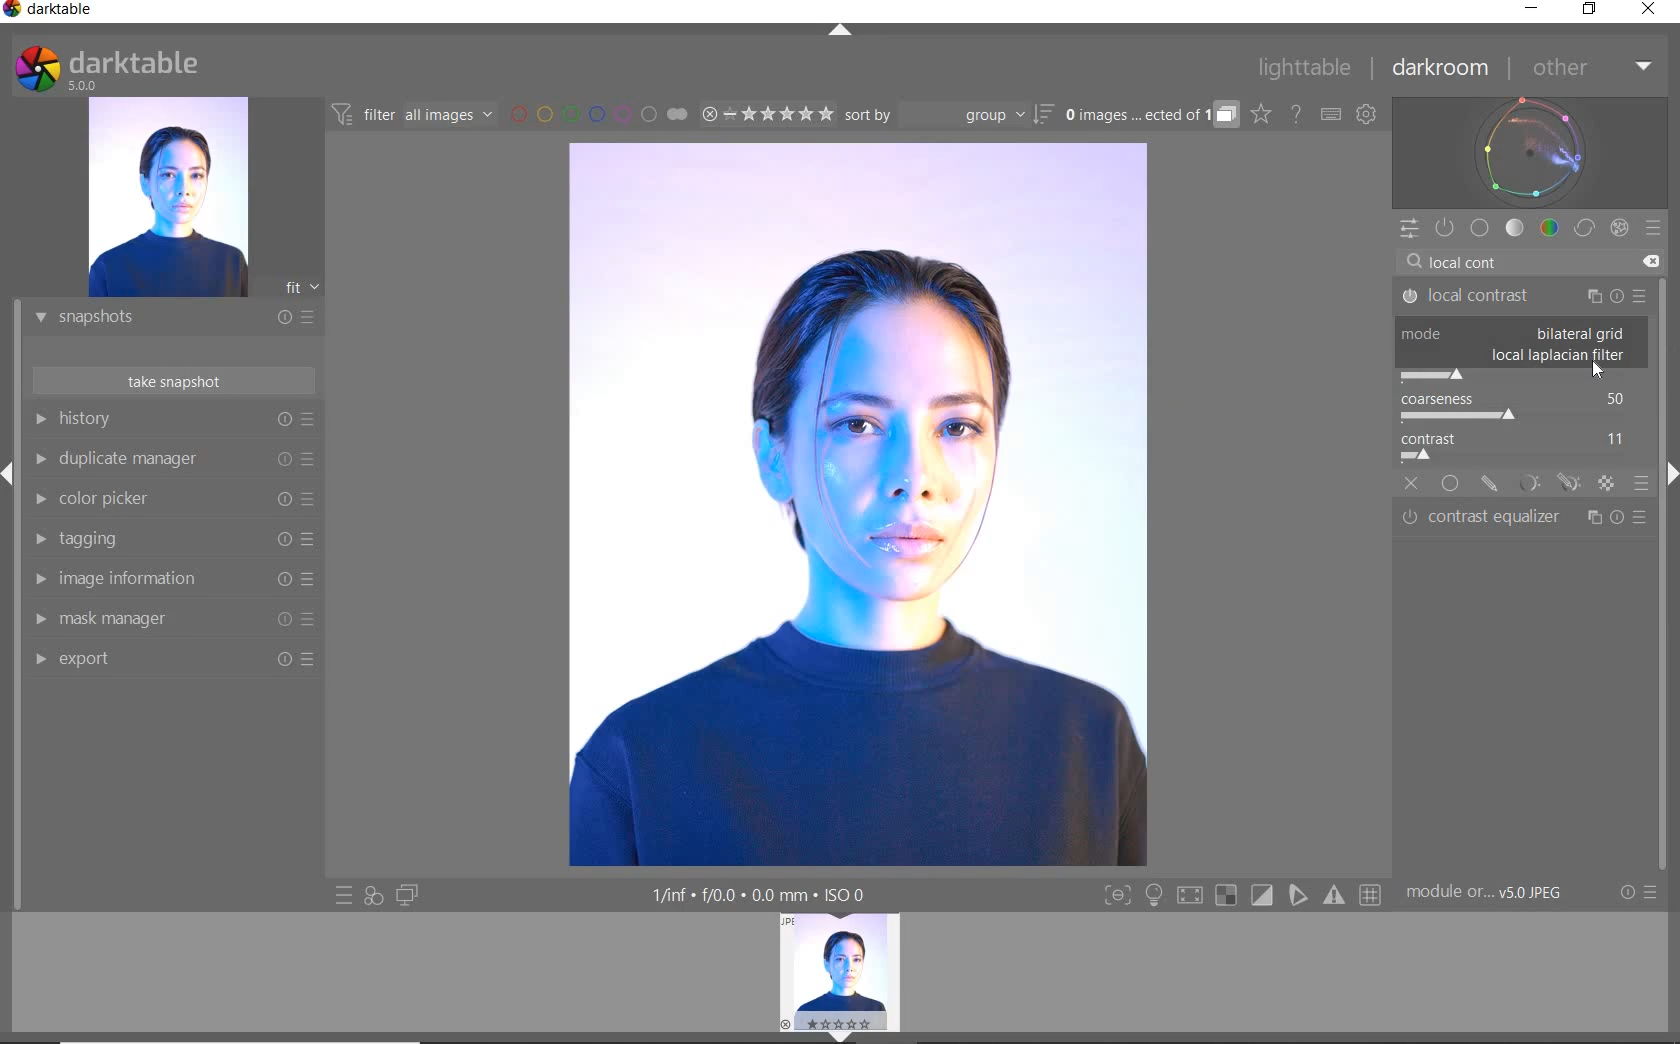 The height and width of the screenshot is (1044, 1680). What do you see at coordinates (1669, 471) in the screenshot?
I see `Expand/Collapse` at bounding box center [1669, 471].